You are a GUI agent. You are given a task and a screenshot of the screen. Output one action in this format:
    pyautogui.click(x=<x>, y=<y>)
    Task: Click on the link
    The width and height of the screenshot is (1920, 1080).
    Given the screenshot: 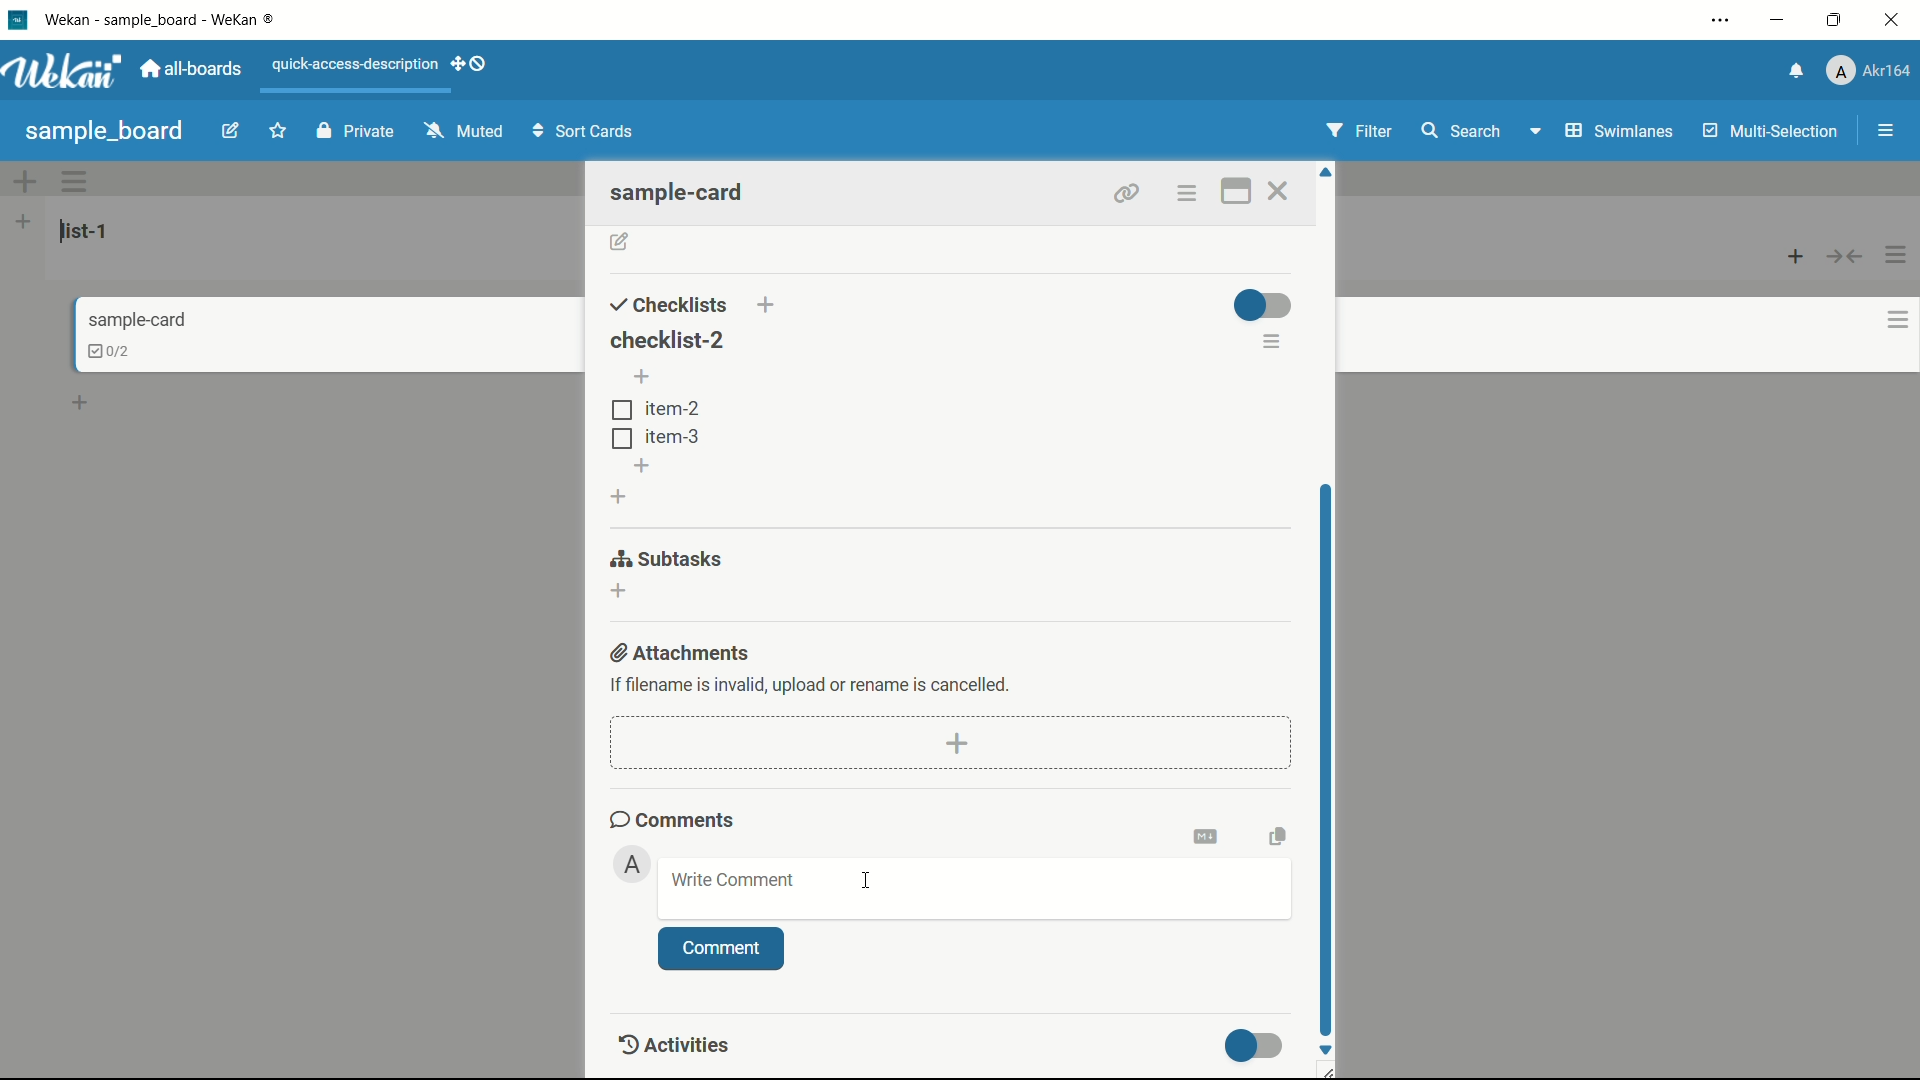 What is the action you would take?
    pyautogui.click(x=1122, y=190)
    